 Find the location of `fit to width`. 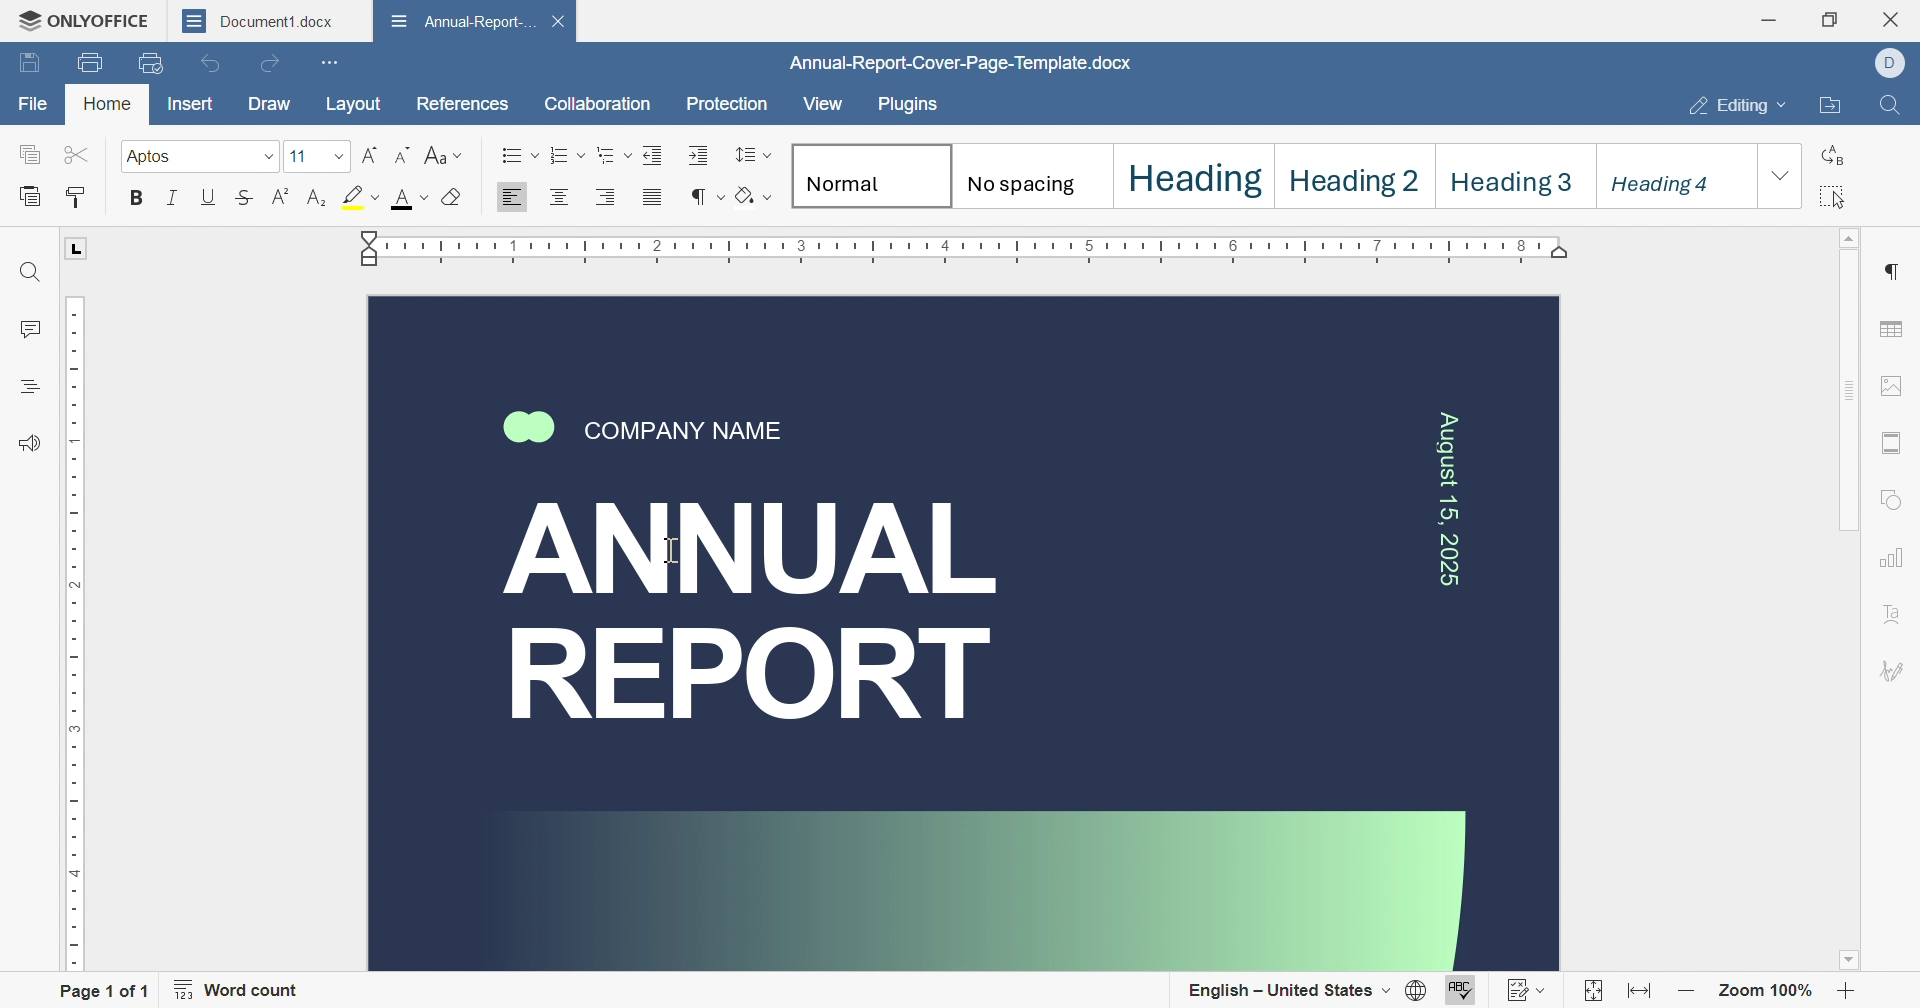

fit to width is located at coordinates (1643, 994).